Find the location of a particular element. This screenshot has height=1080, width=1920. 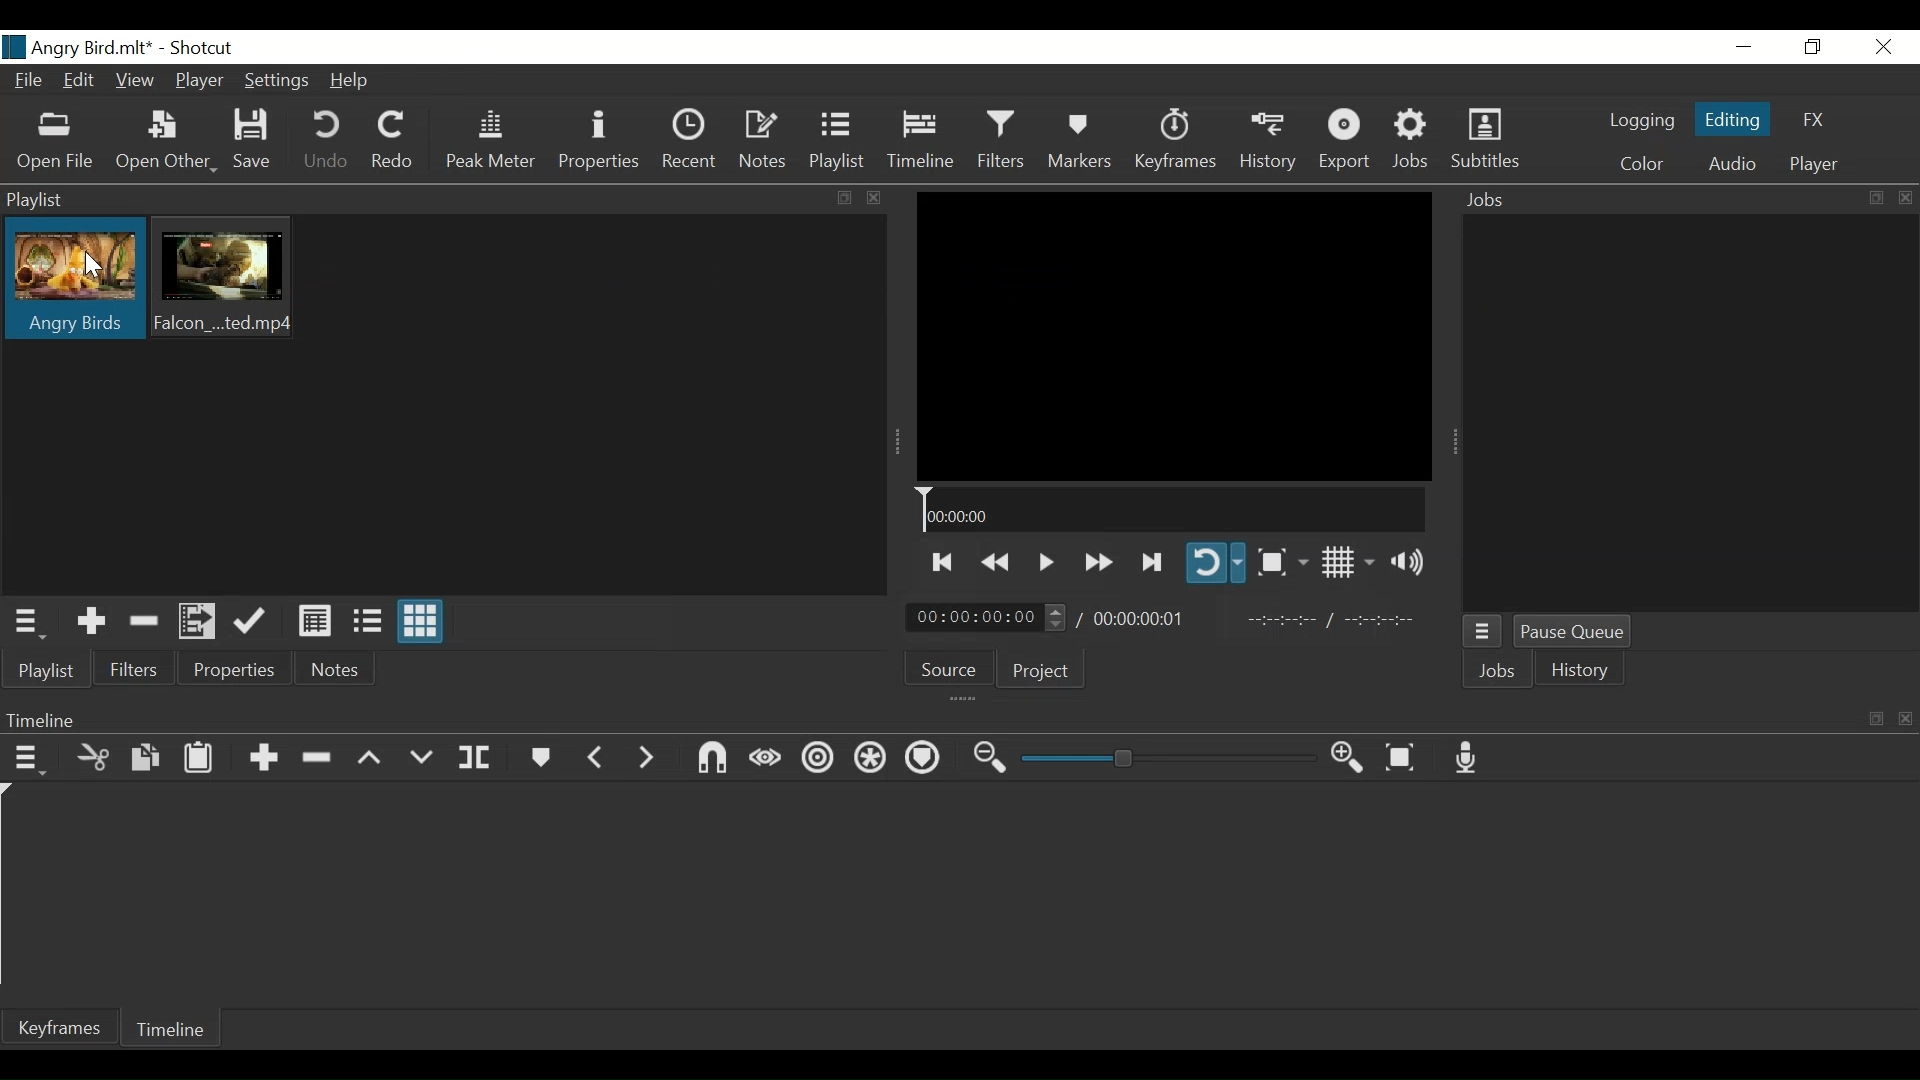

Current position is located at coordinates (989, 618).